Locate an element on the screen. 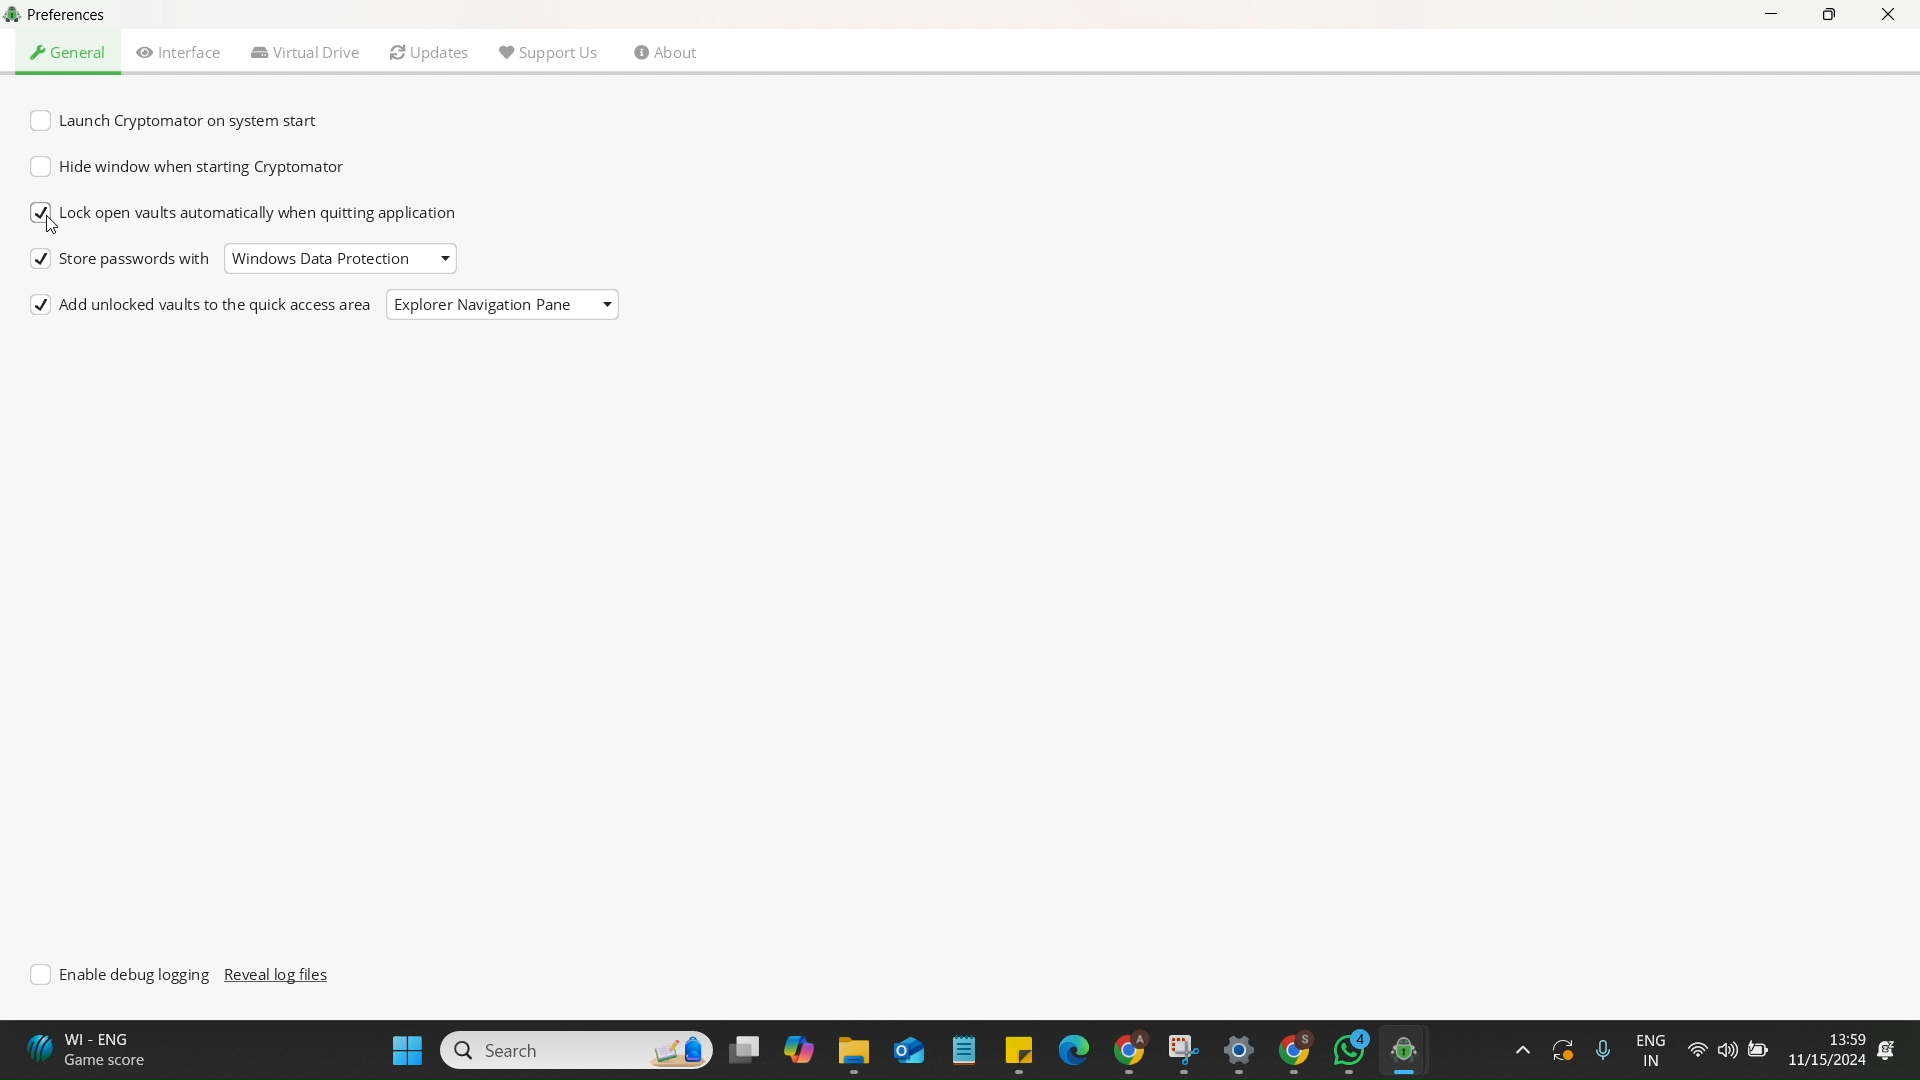  Virtual Drive is located at coordinates (306, 52).